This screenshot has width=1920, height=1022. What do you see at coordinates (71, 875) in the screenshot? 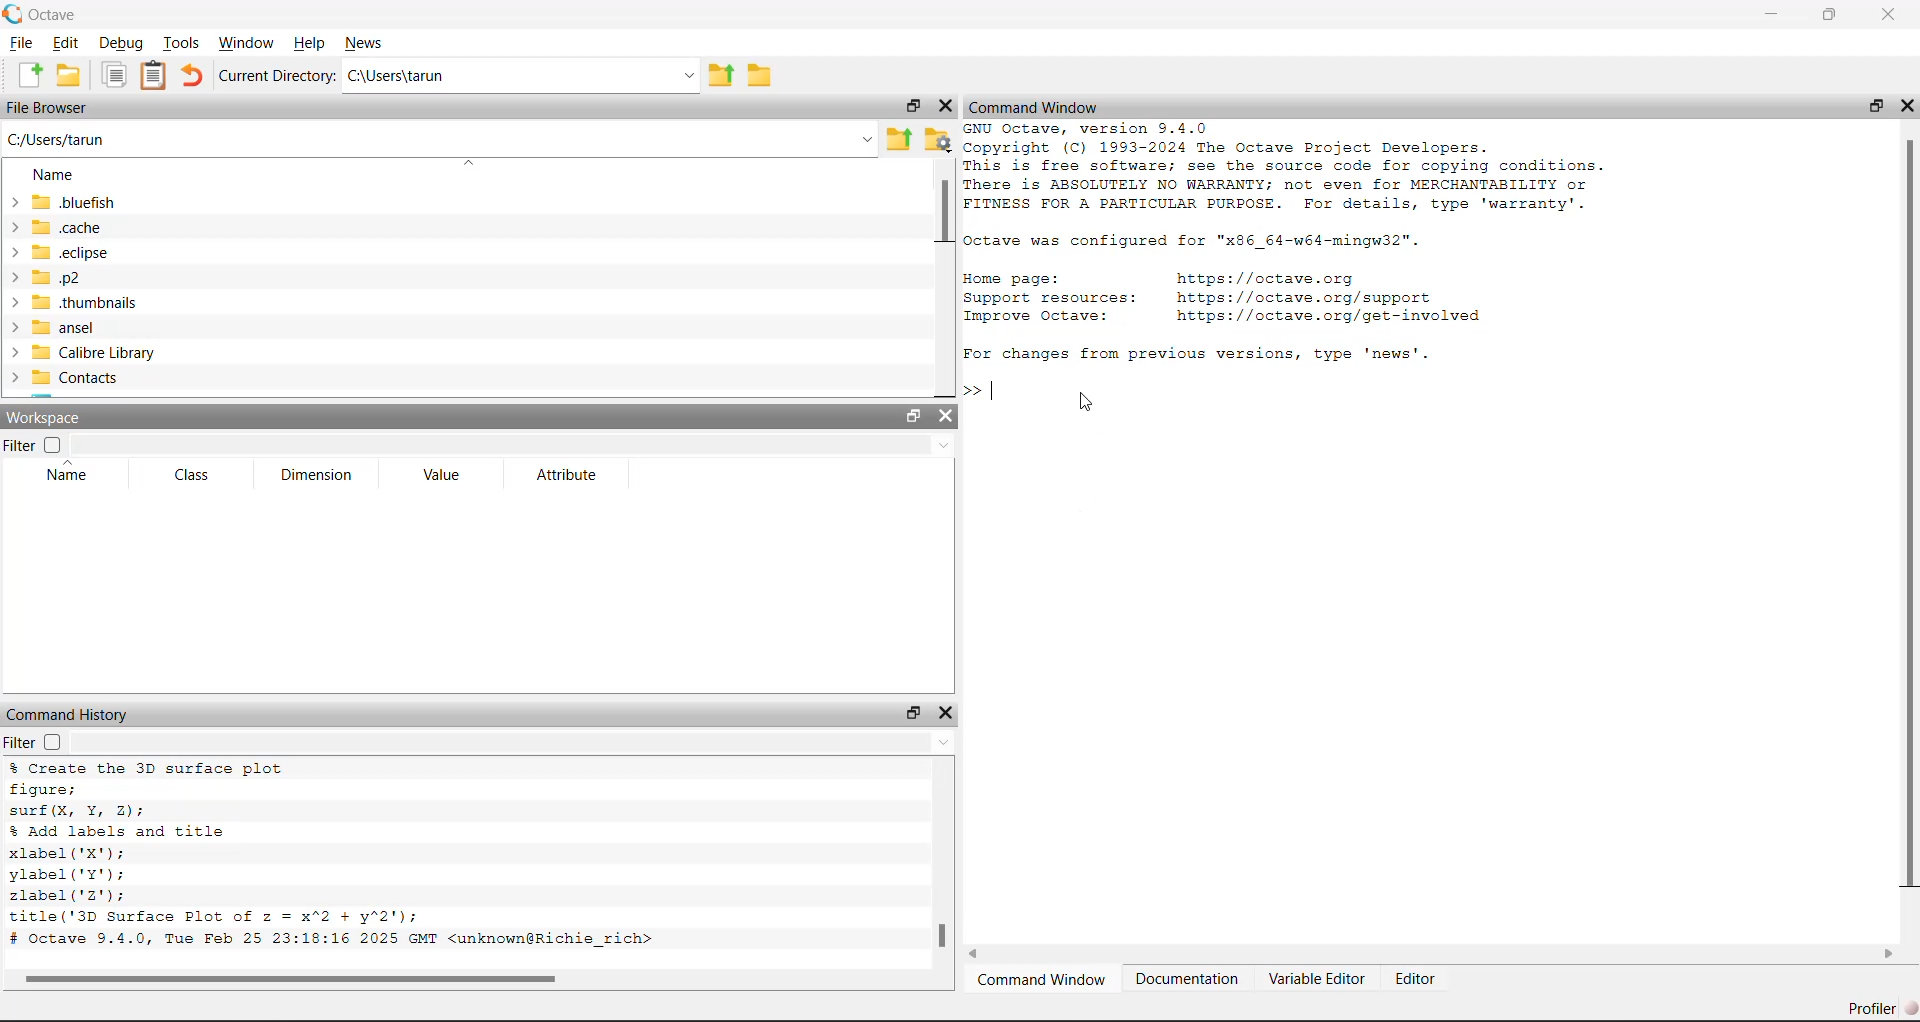
I see `ylabel('Y');` at bounding box center [71, 875].